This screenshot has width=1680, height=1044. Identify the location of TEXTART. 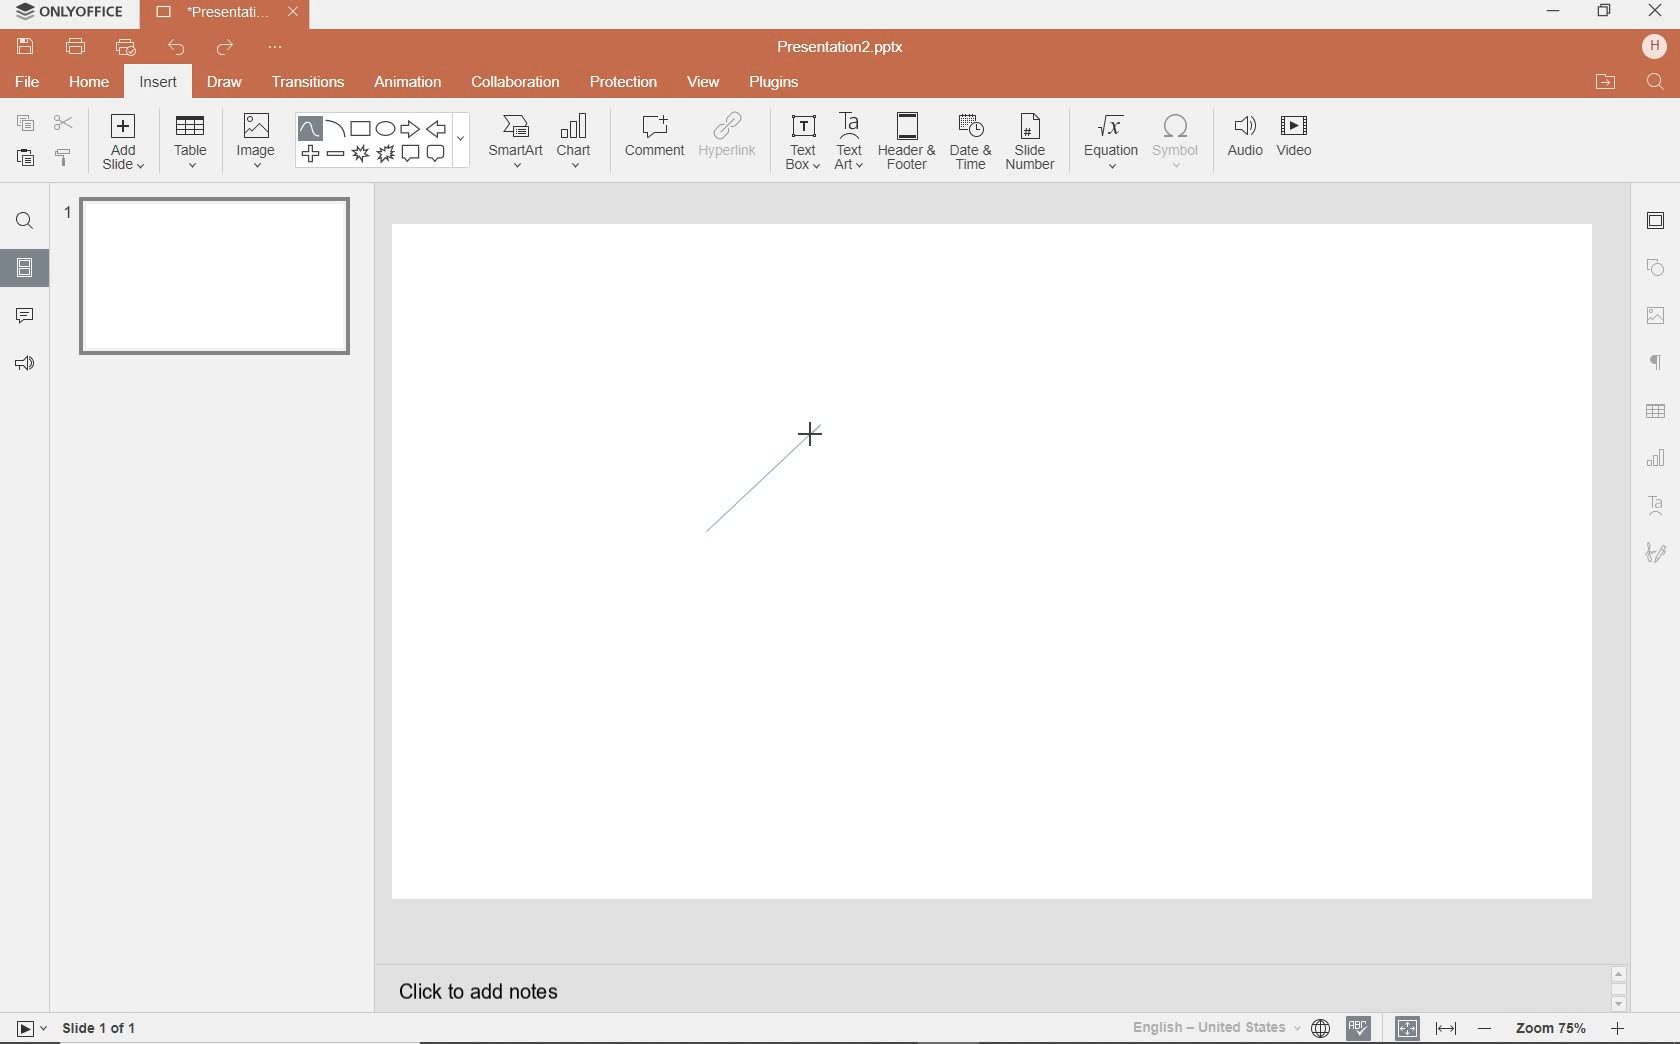
(849, 143).